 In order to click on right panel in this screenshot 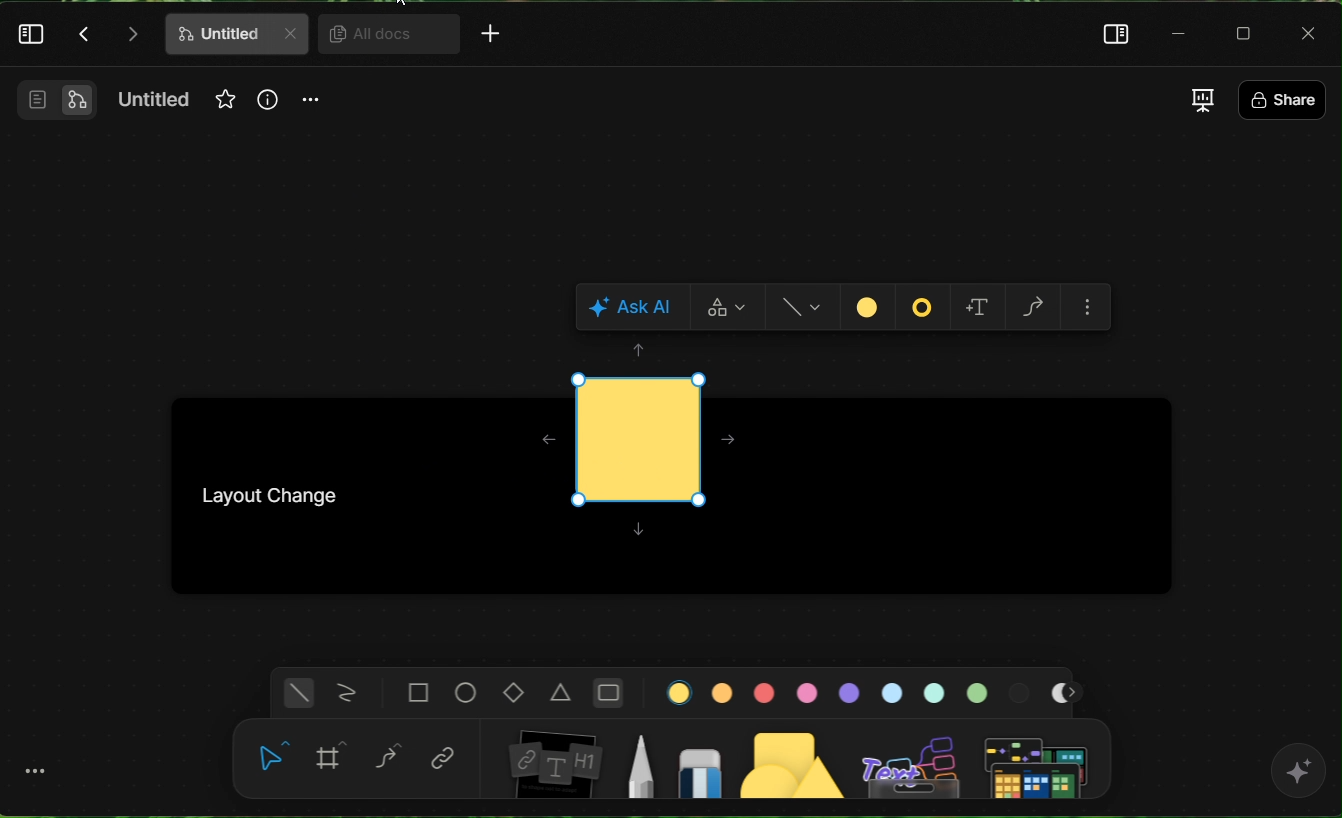, I will do `click(1109, 33)`.